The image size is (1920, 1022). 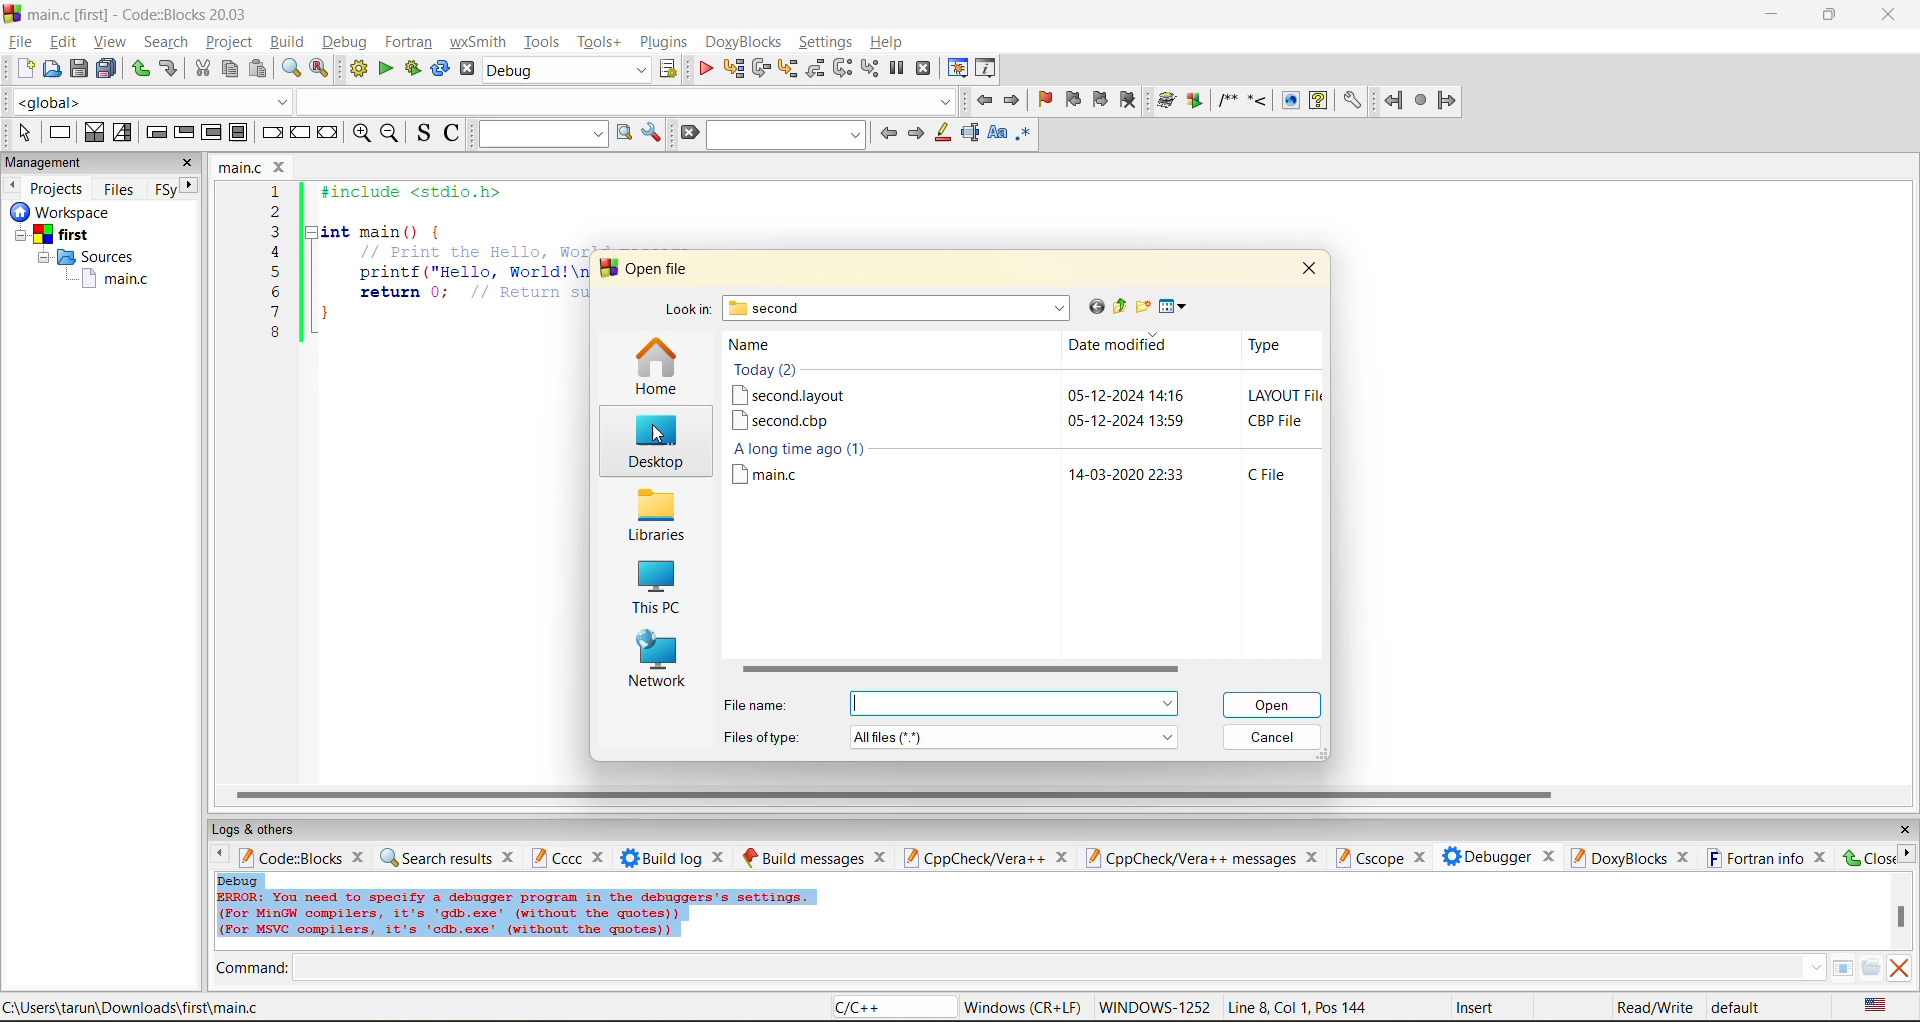 I want to click on network, so click(x=658, y=662).